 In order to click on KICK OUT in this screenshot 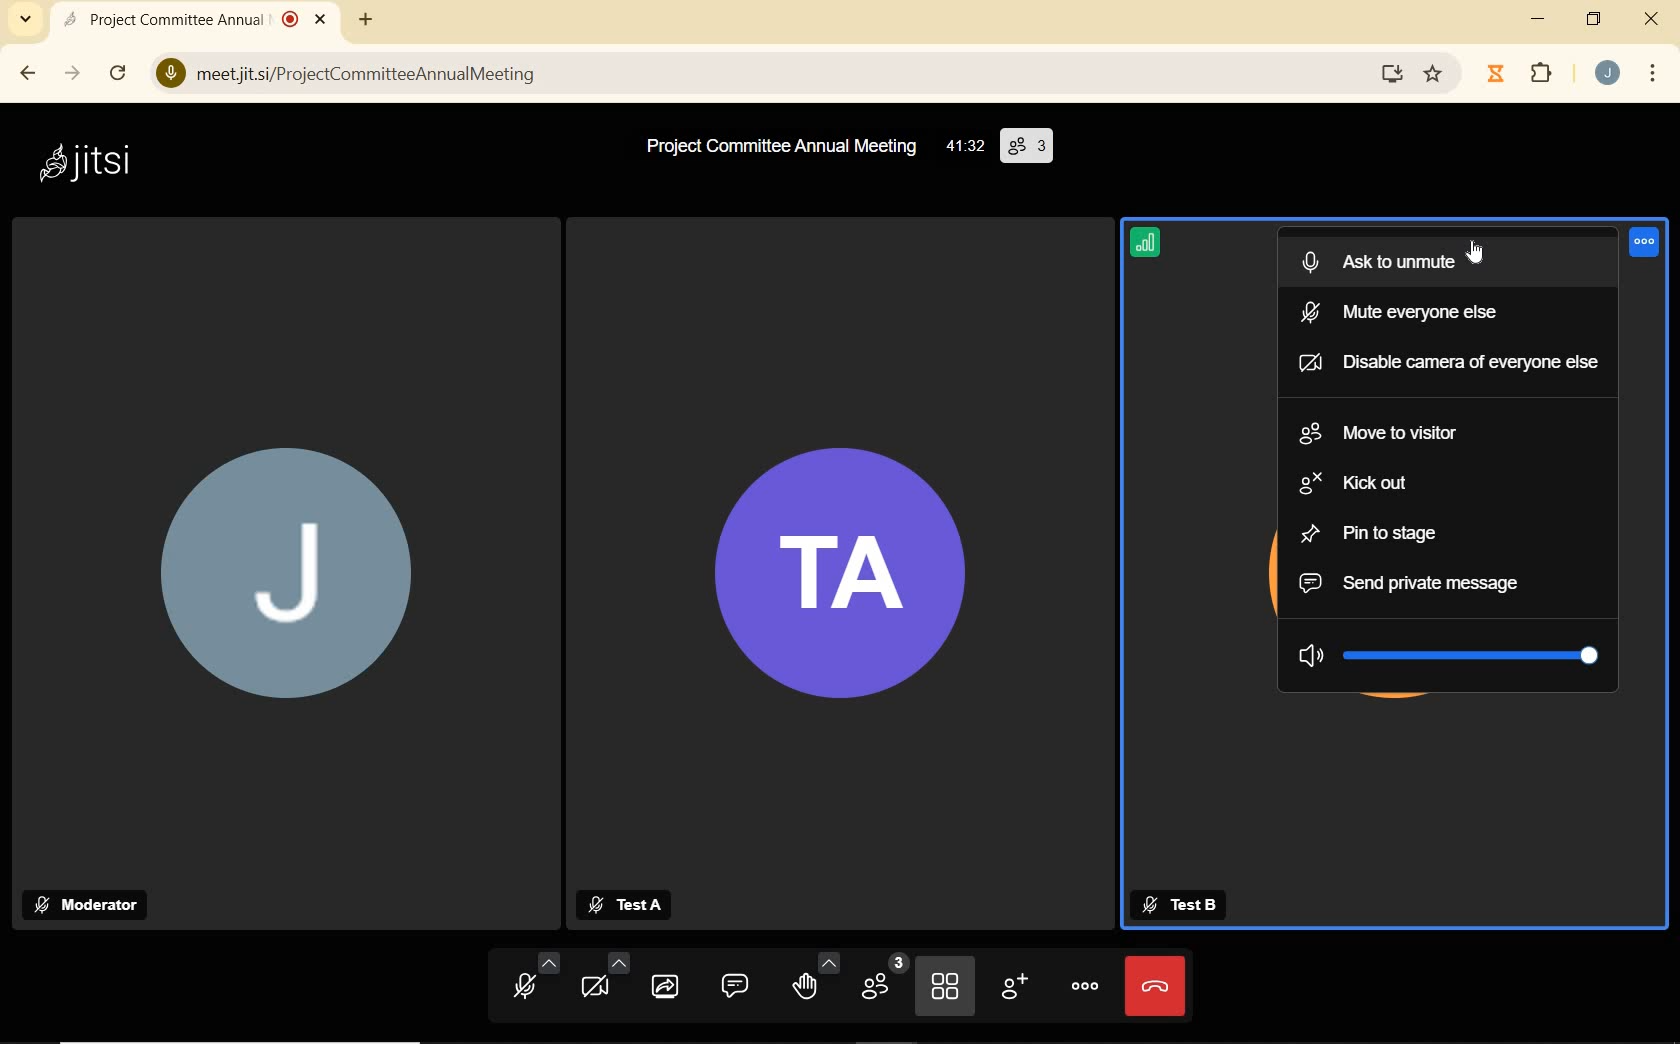, I will do `click(1453, 483)`.